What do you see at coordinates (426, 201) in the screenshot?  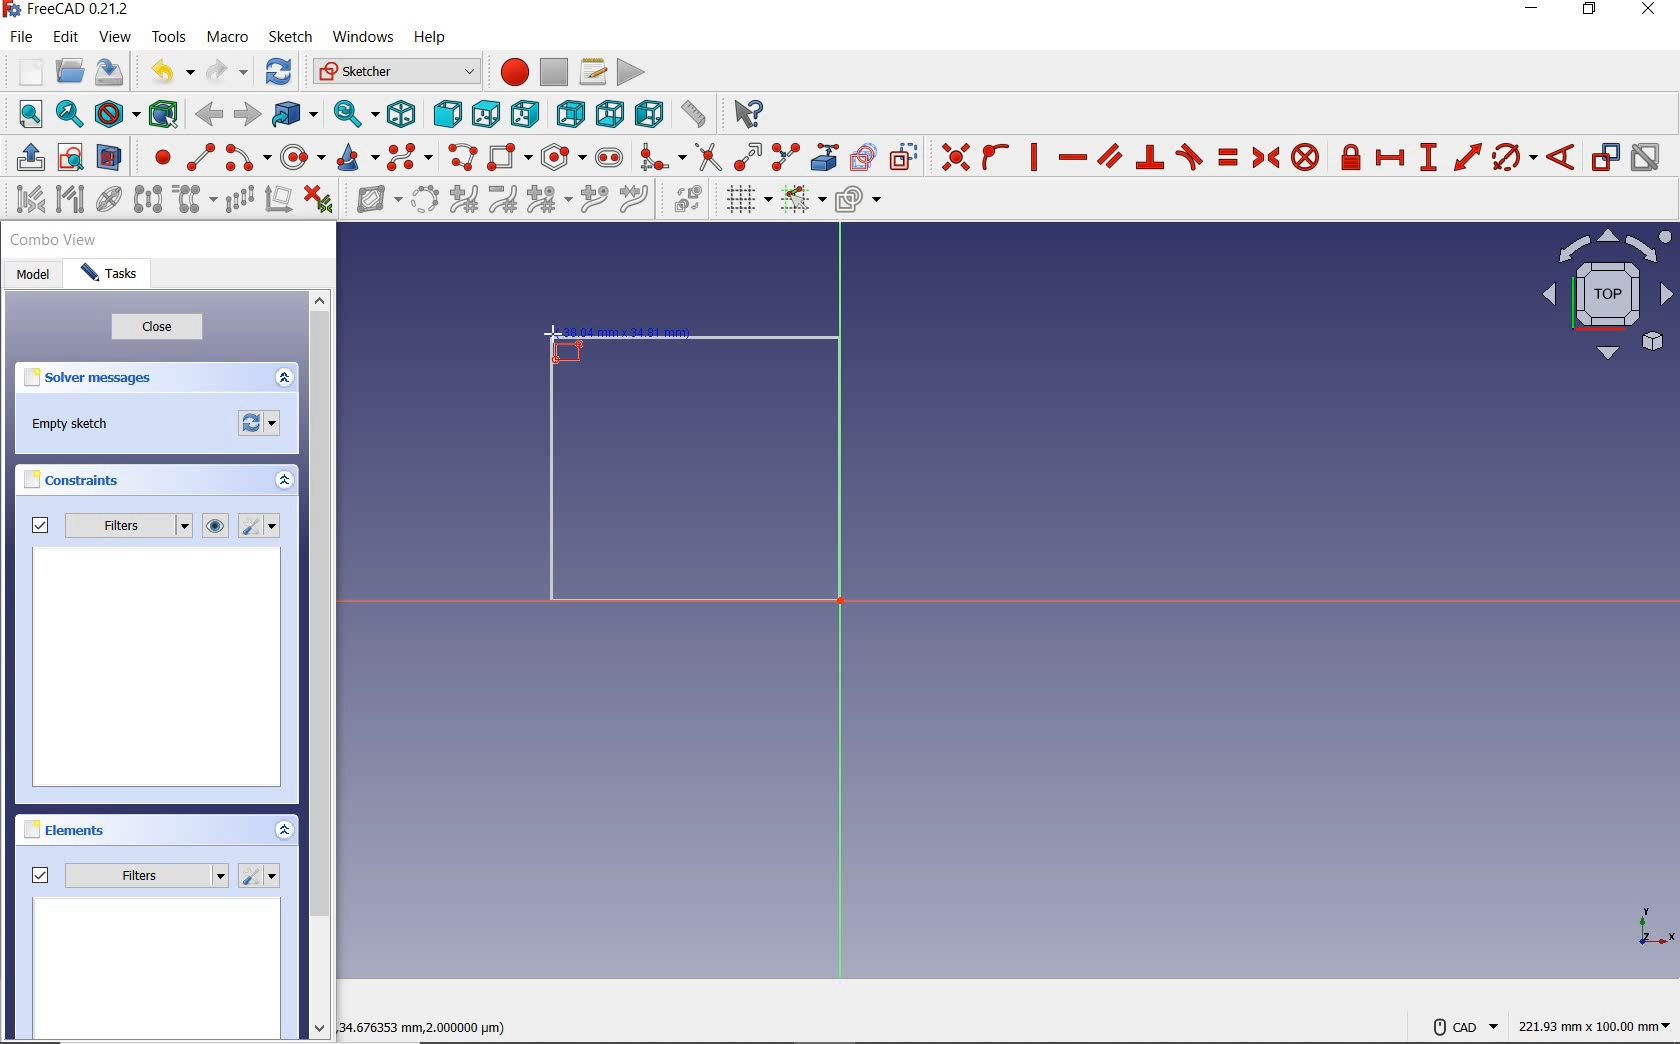 I see `convert geometry to B-Spline` at bounding box center [426, 201].